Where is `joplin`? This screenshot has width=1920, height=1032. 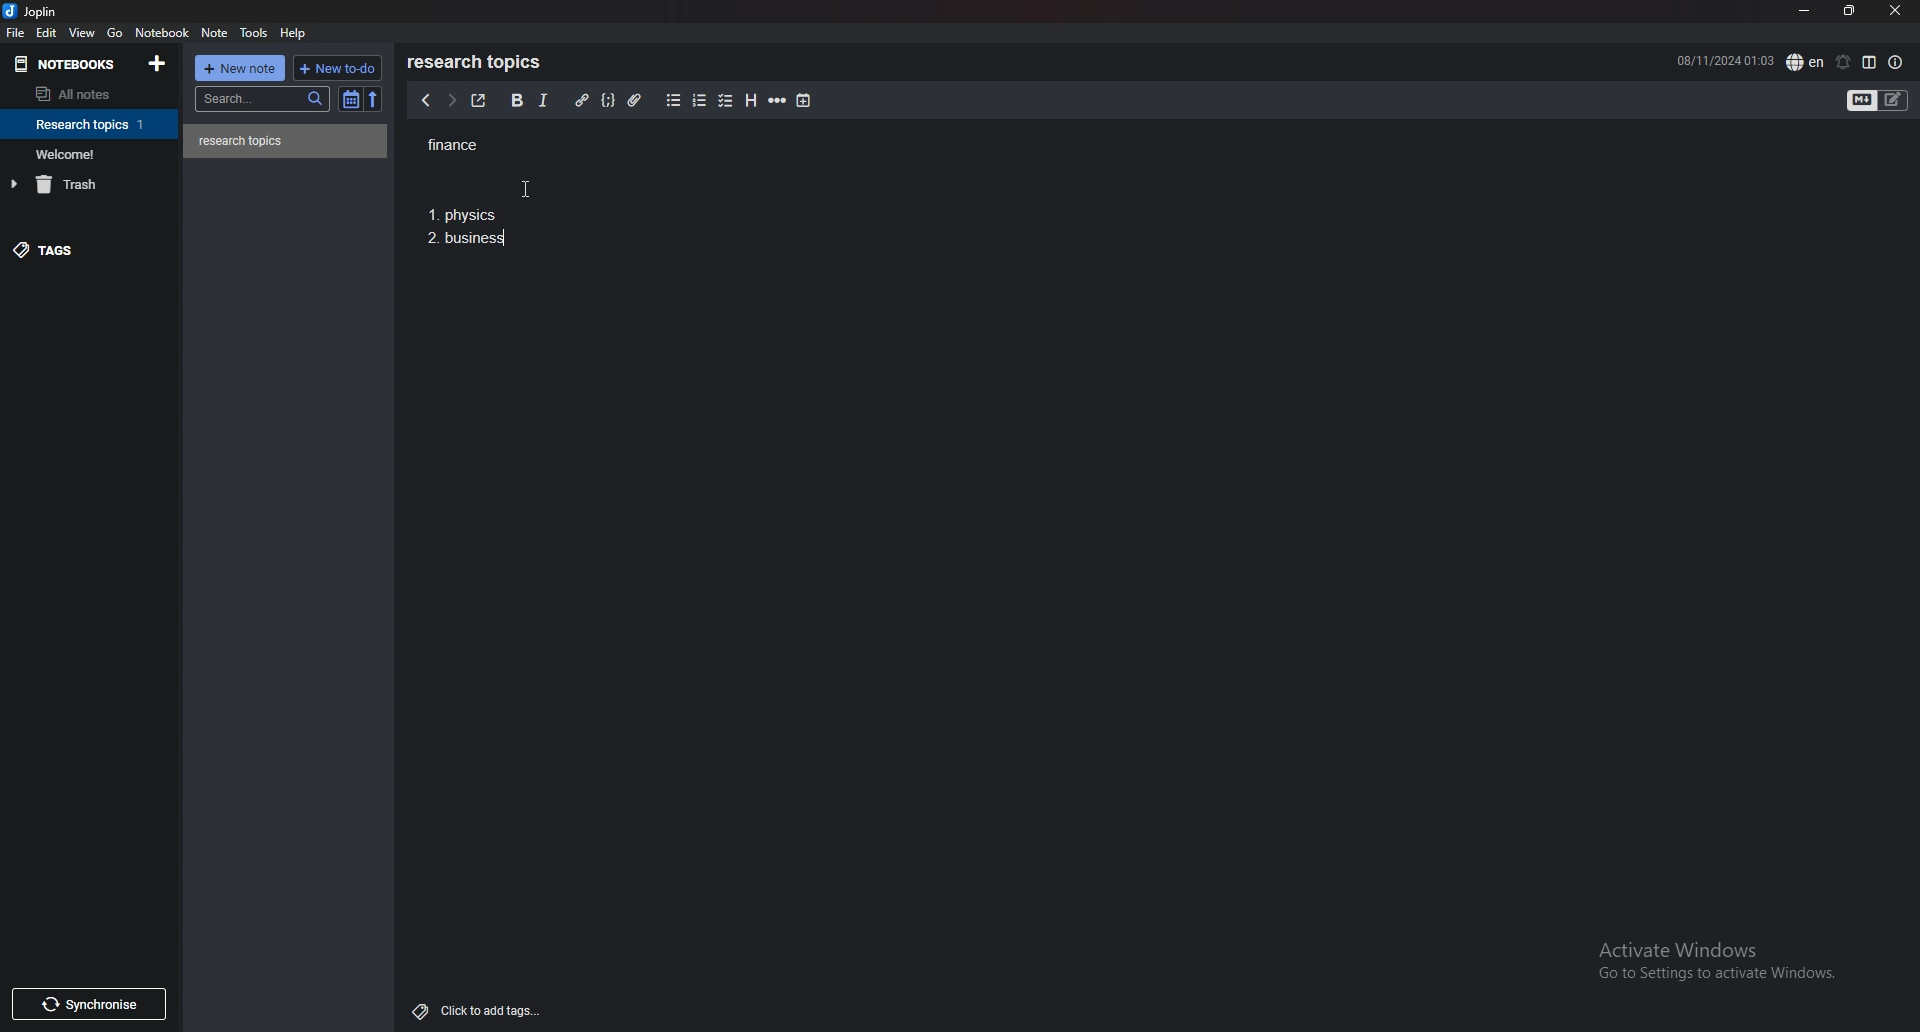 joplin is located at coordinates (32, 13).